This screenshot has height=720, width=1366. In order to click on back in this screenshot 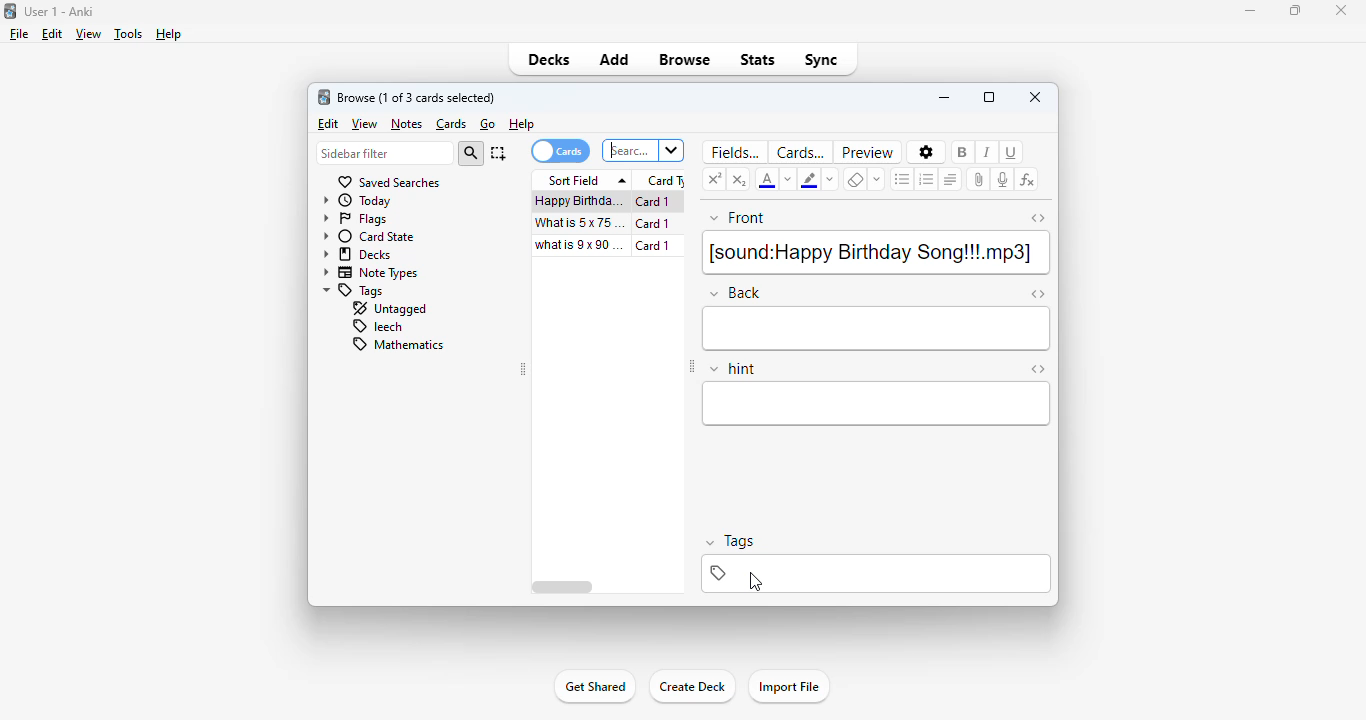, I will do `click(878, 329)`.